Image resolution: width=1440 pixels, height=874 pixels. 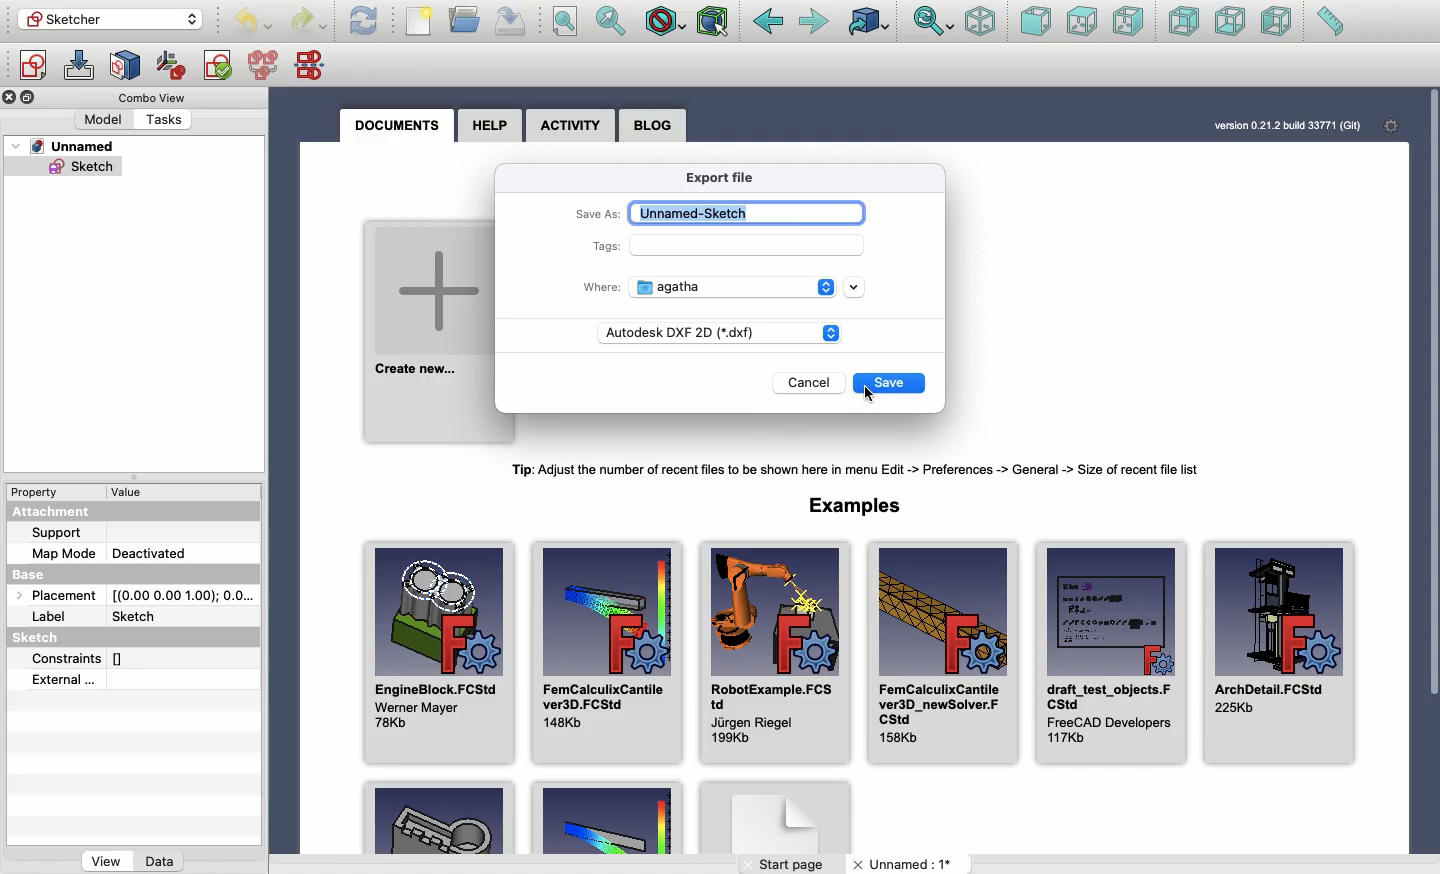 I want to click on Create new, so click(x=428, y=331).